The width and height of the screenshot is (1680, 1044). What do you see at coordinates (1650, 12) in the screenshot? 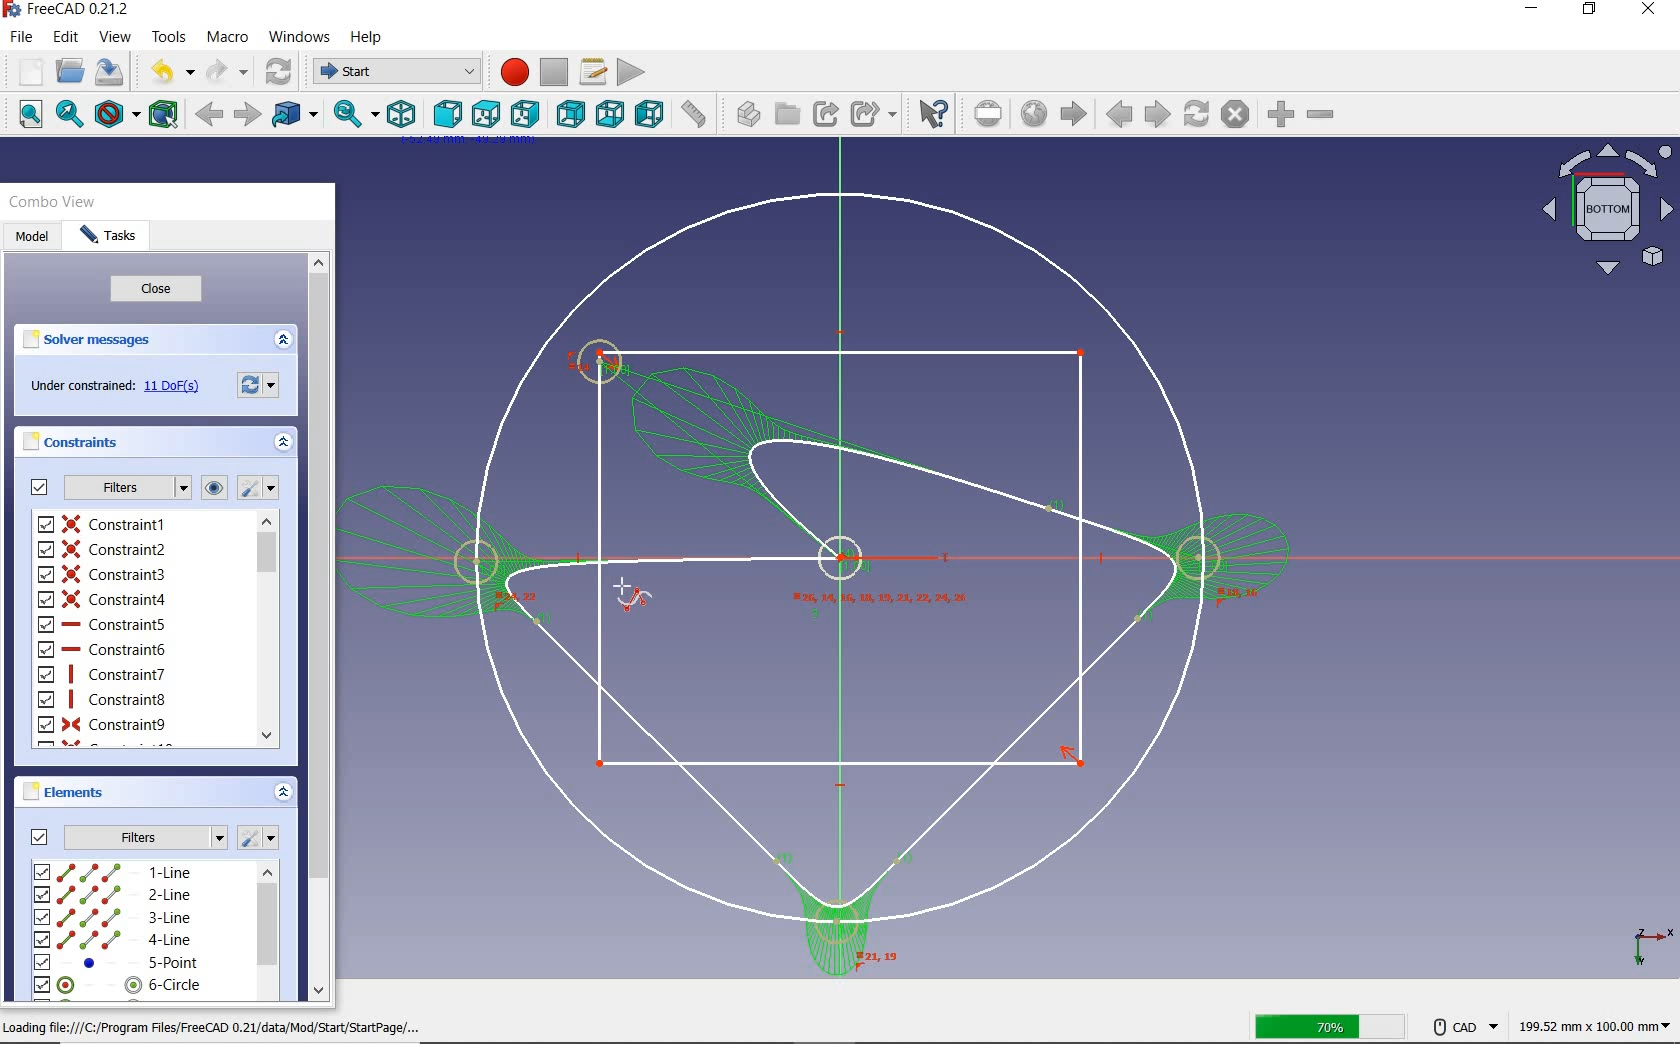
I see `close` at bounding box center [1650, 12].